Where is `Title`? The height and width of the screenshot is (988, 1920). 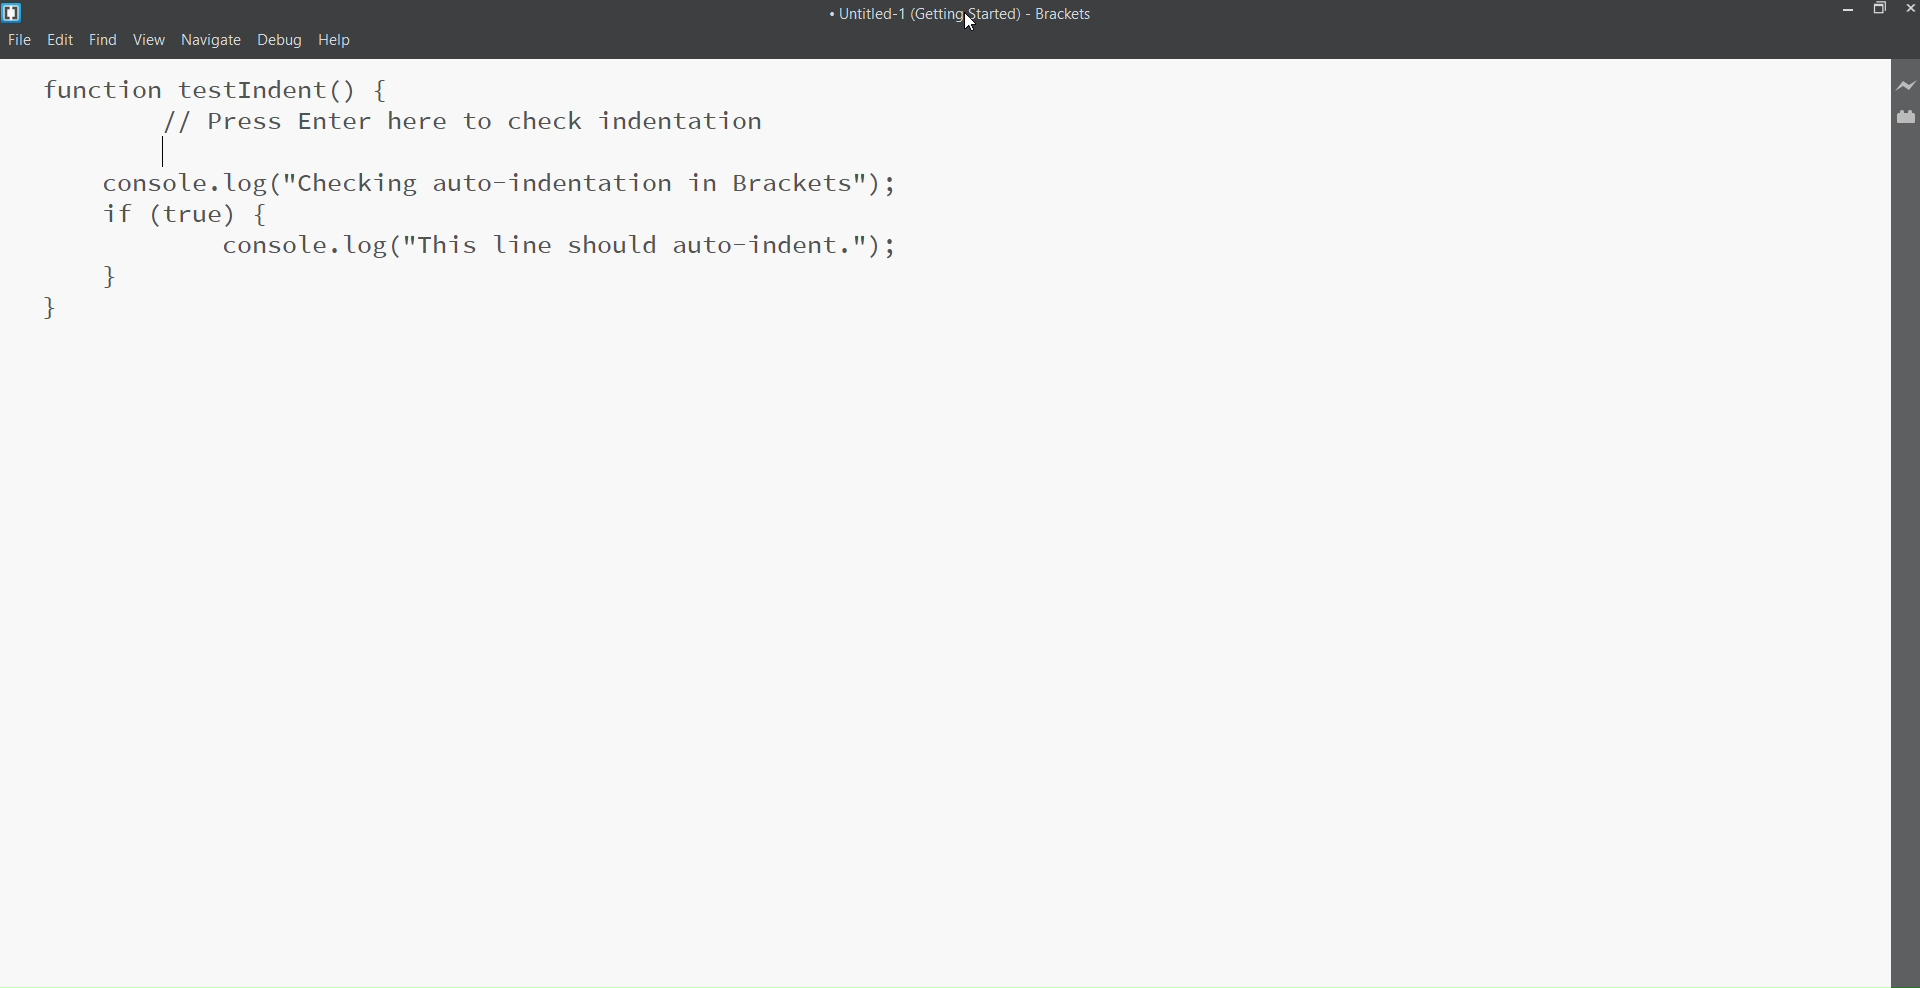 Title is located at coordinates (967, 18).